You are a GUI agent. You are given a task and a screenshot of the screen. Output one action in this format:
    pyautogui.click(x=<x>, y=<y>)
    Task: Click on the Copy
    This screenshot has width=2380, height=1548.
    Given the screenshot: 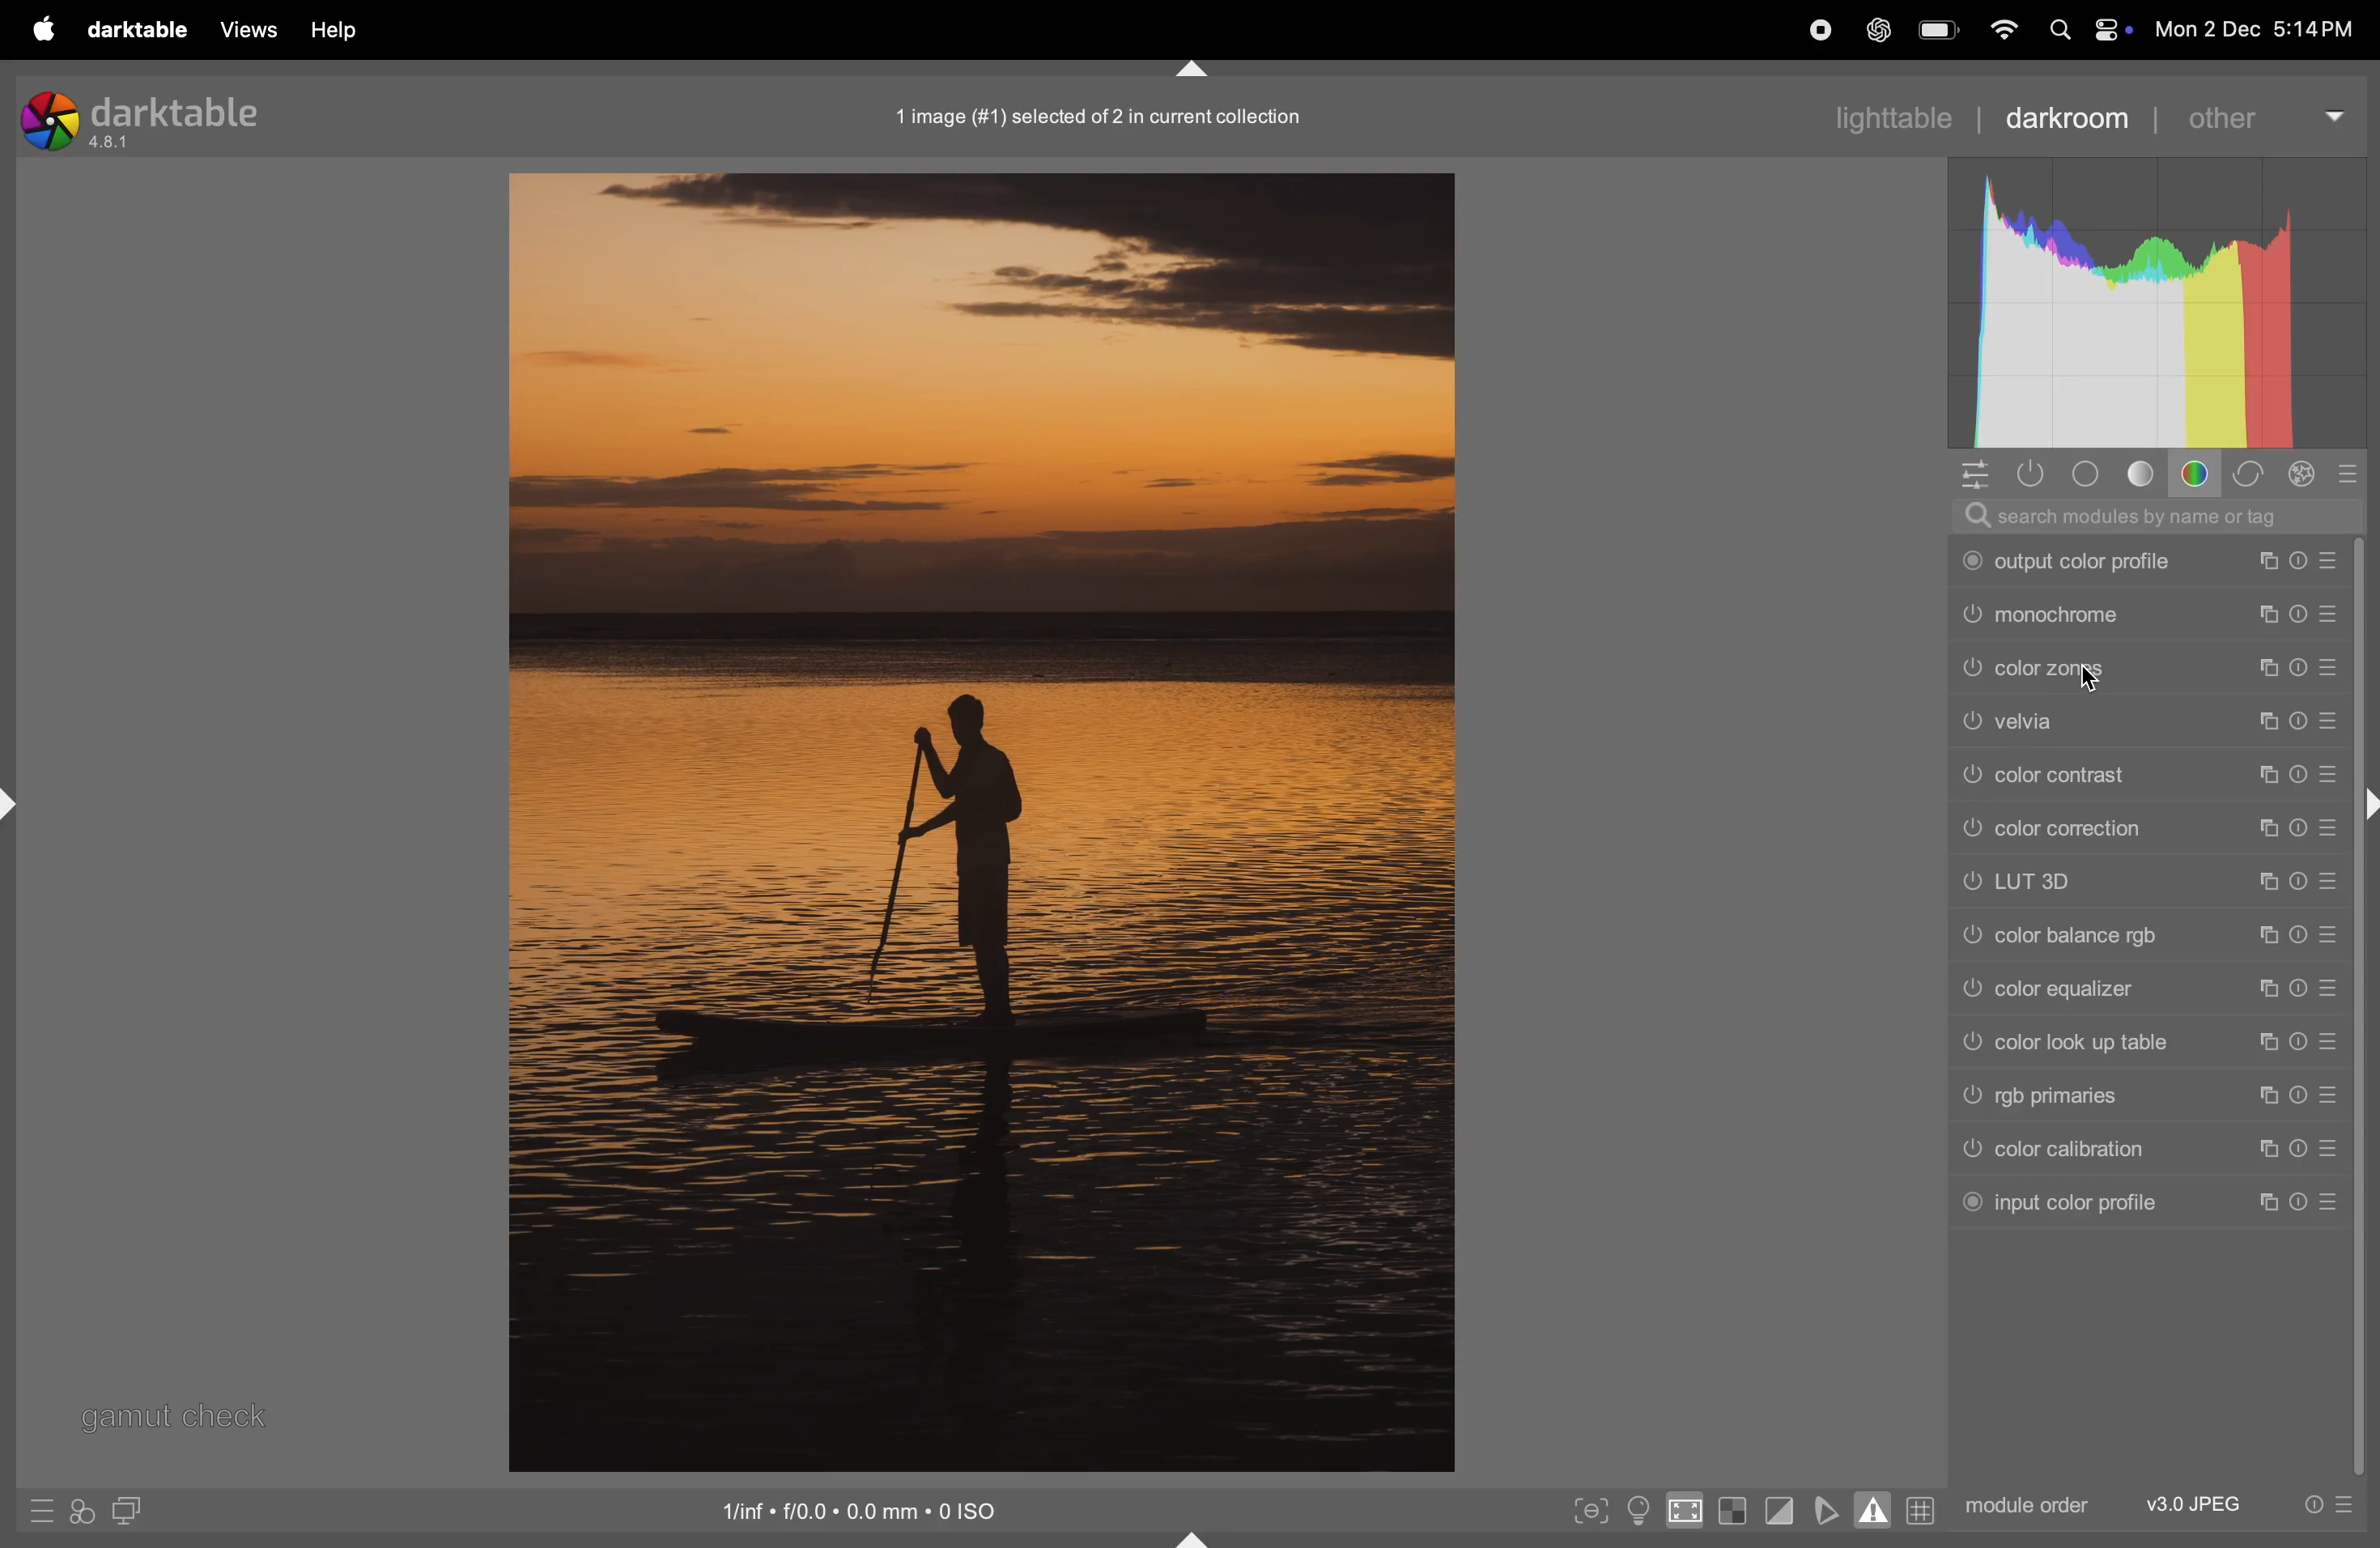 What is the action you would take?
    pyautogui.click(x=2264, y=1204)
    